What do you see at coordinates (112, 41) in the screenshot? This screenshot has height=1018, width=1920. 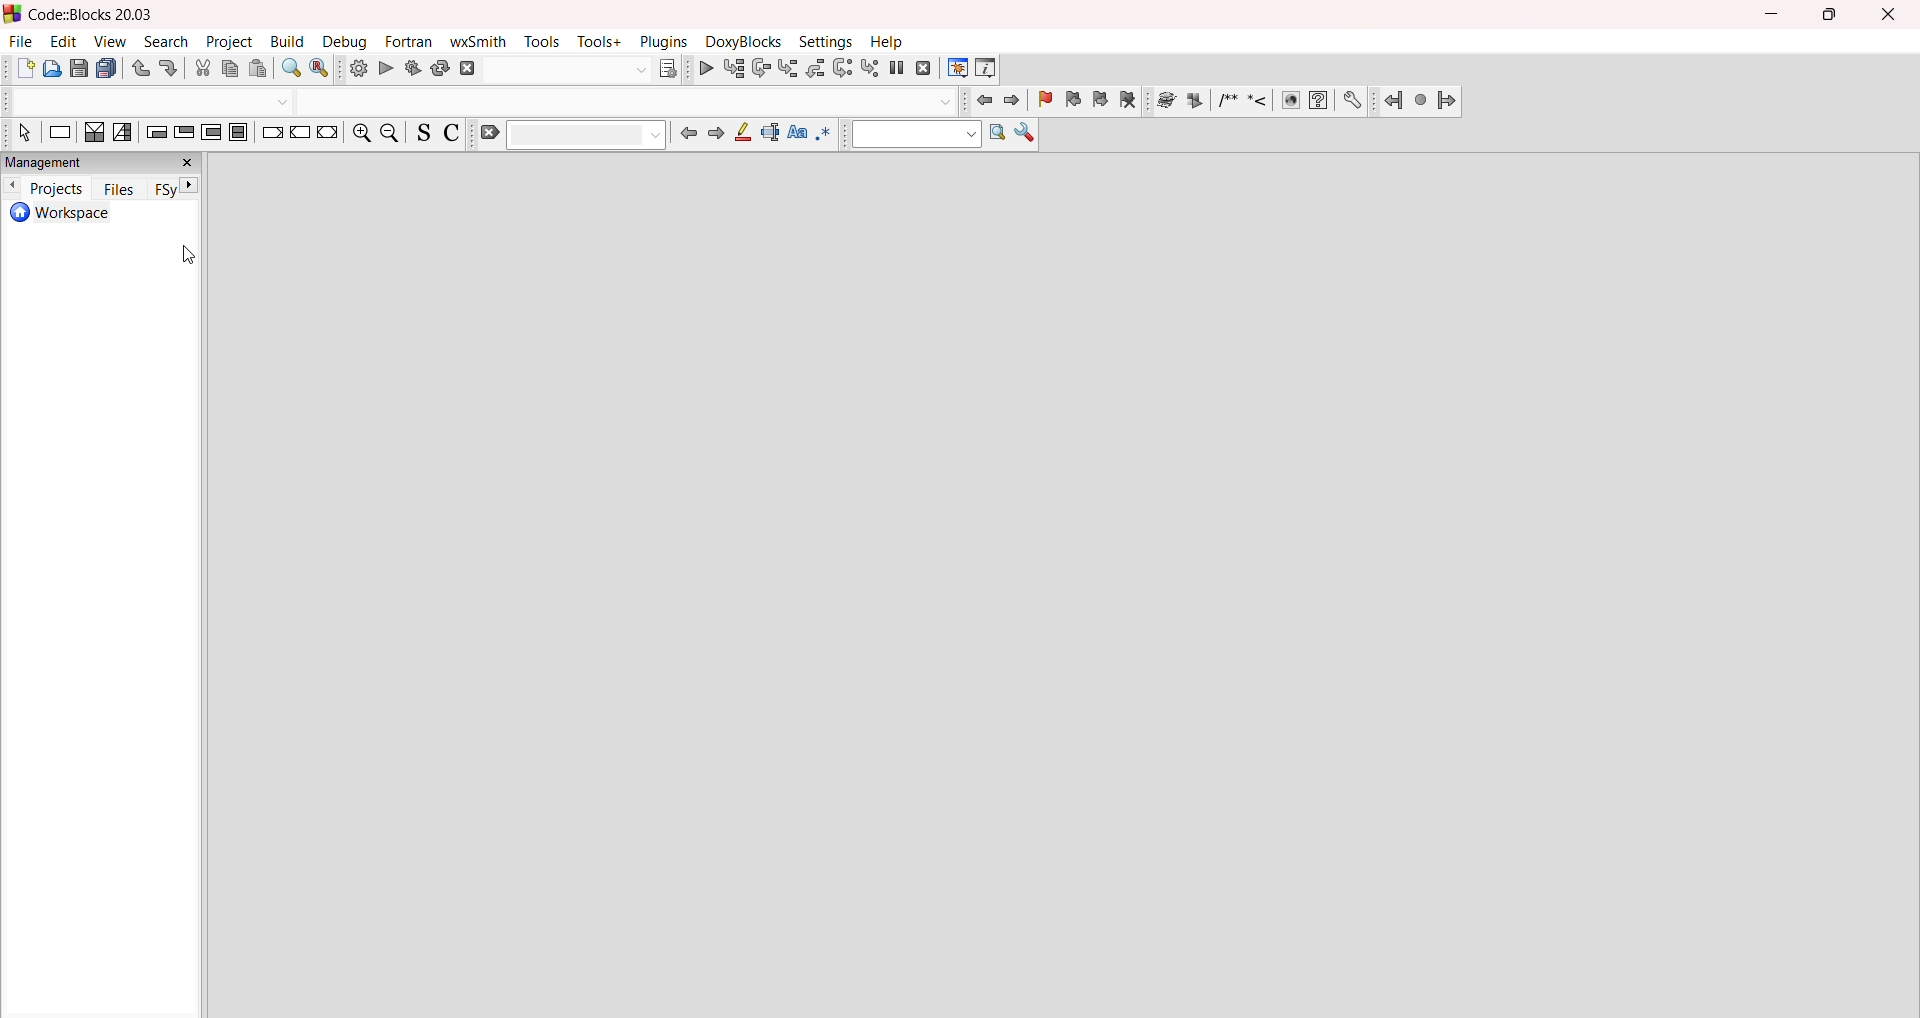 I see `view` at bounding box center [112, 41].